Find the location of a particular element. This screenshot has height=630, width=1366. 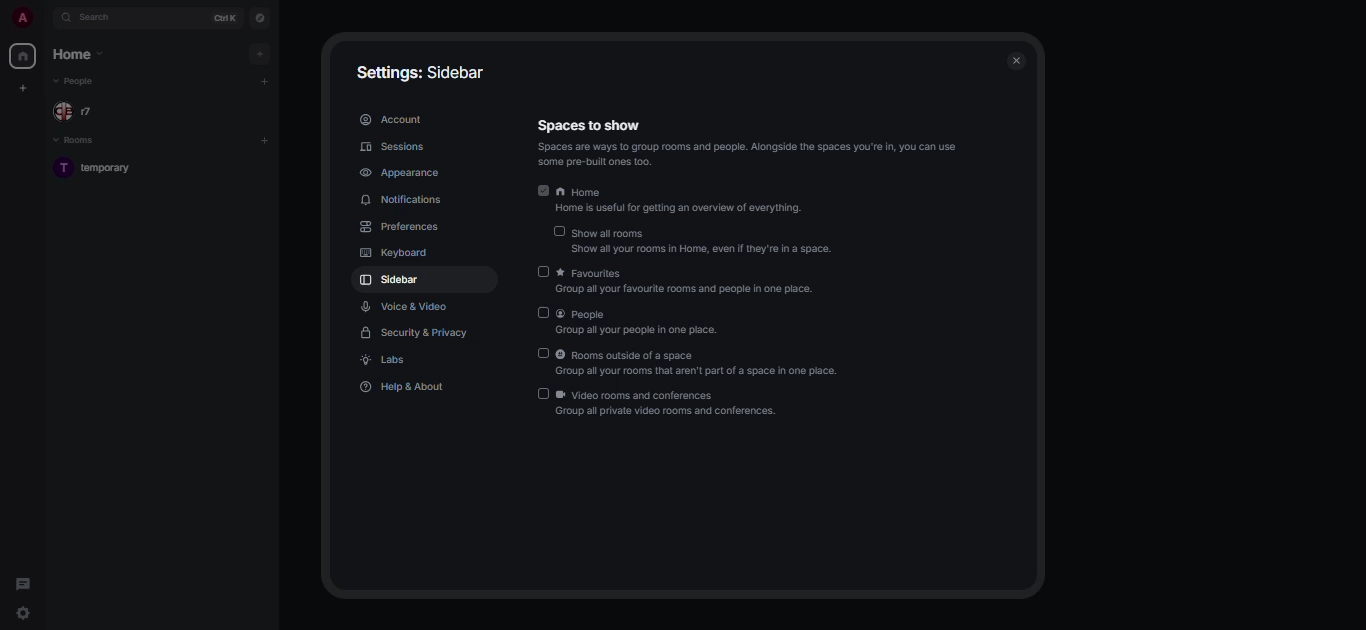

navigator is located at coordinates (261, 18).